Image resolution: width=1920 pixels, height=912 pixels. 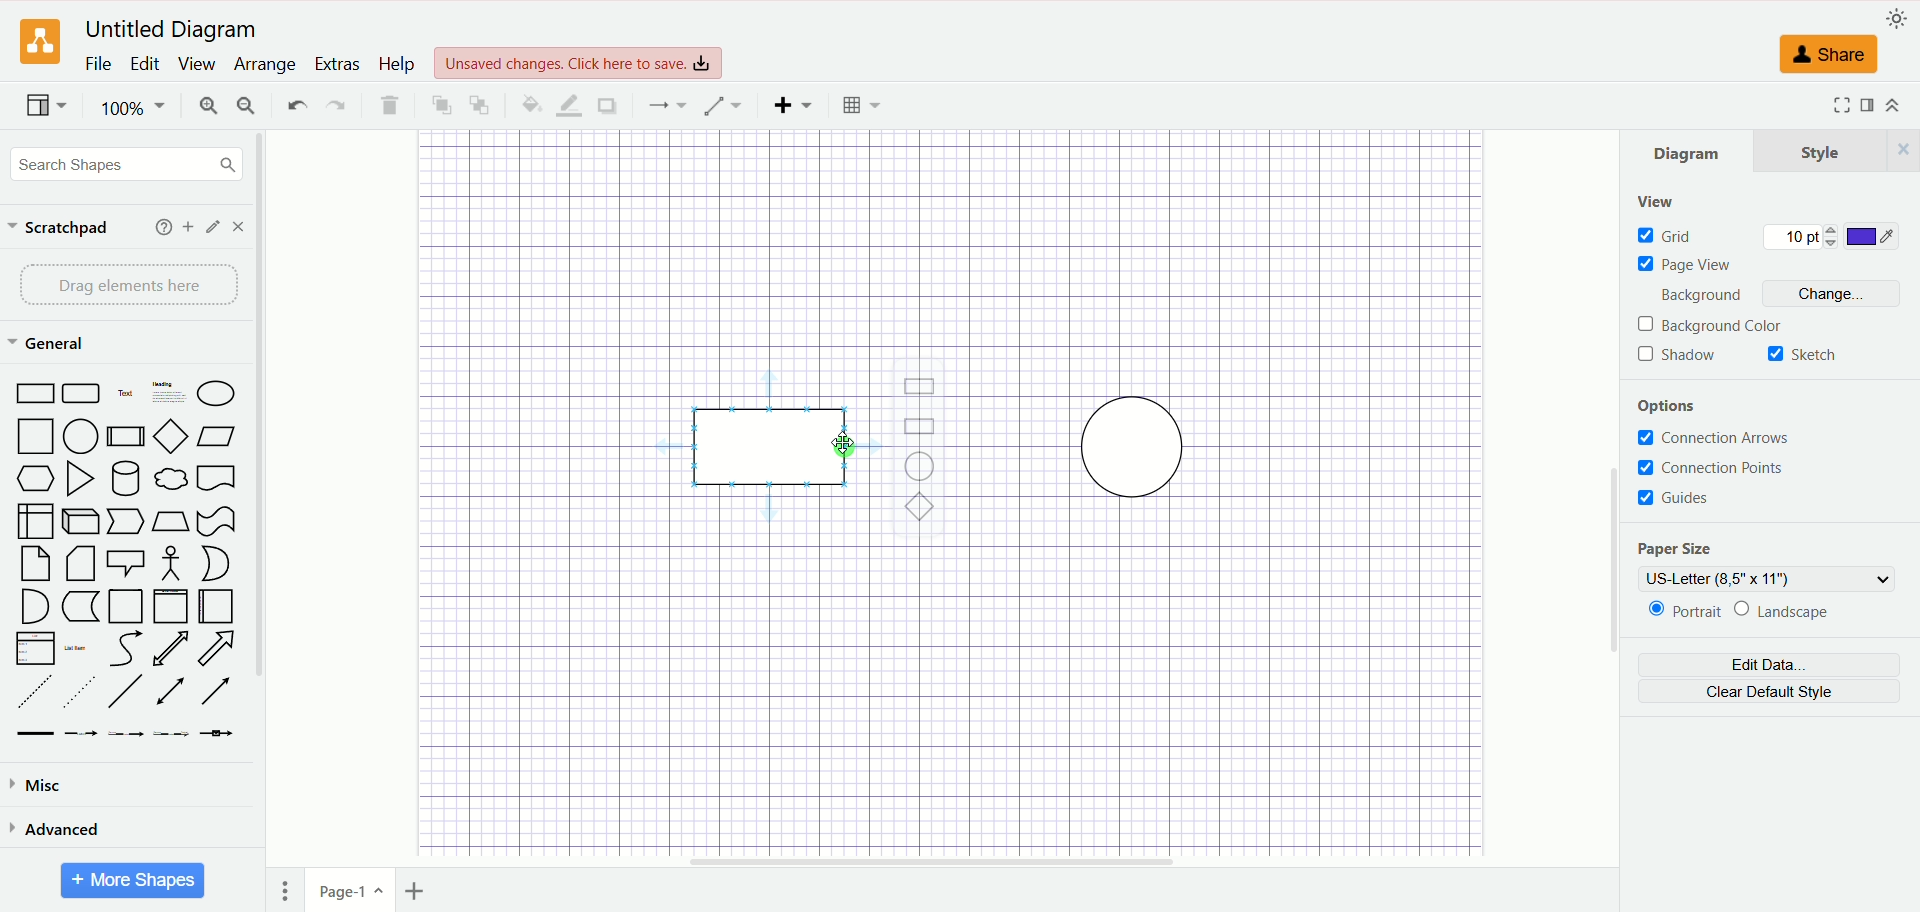 I want to click on general, so click(x=47, y=343).